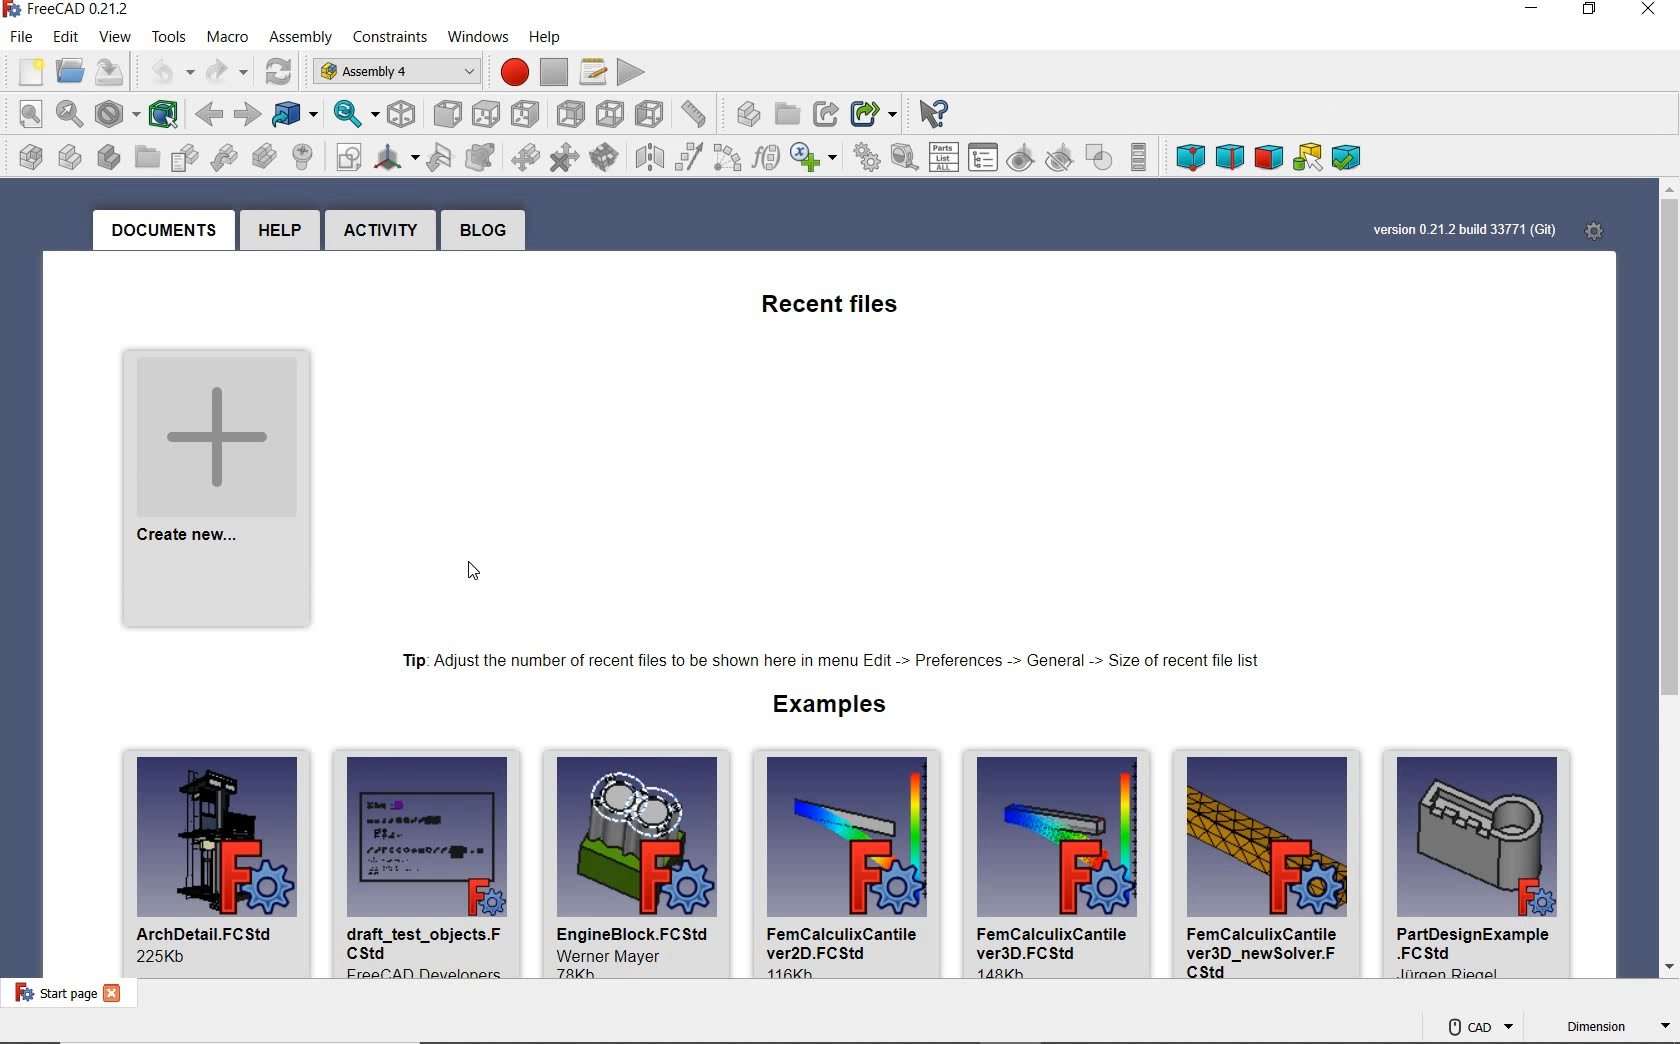 This screenshot has width=1680, height=1044. Describe the element at coordinates (930, 114) in the screenshot. I see `WHAT'S THIS` at that location.